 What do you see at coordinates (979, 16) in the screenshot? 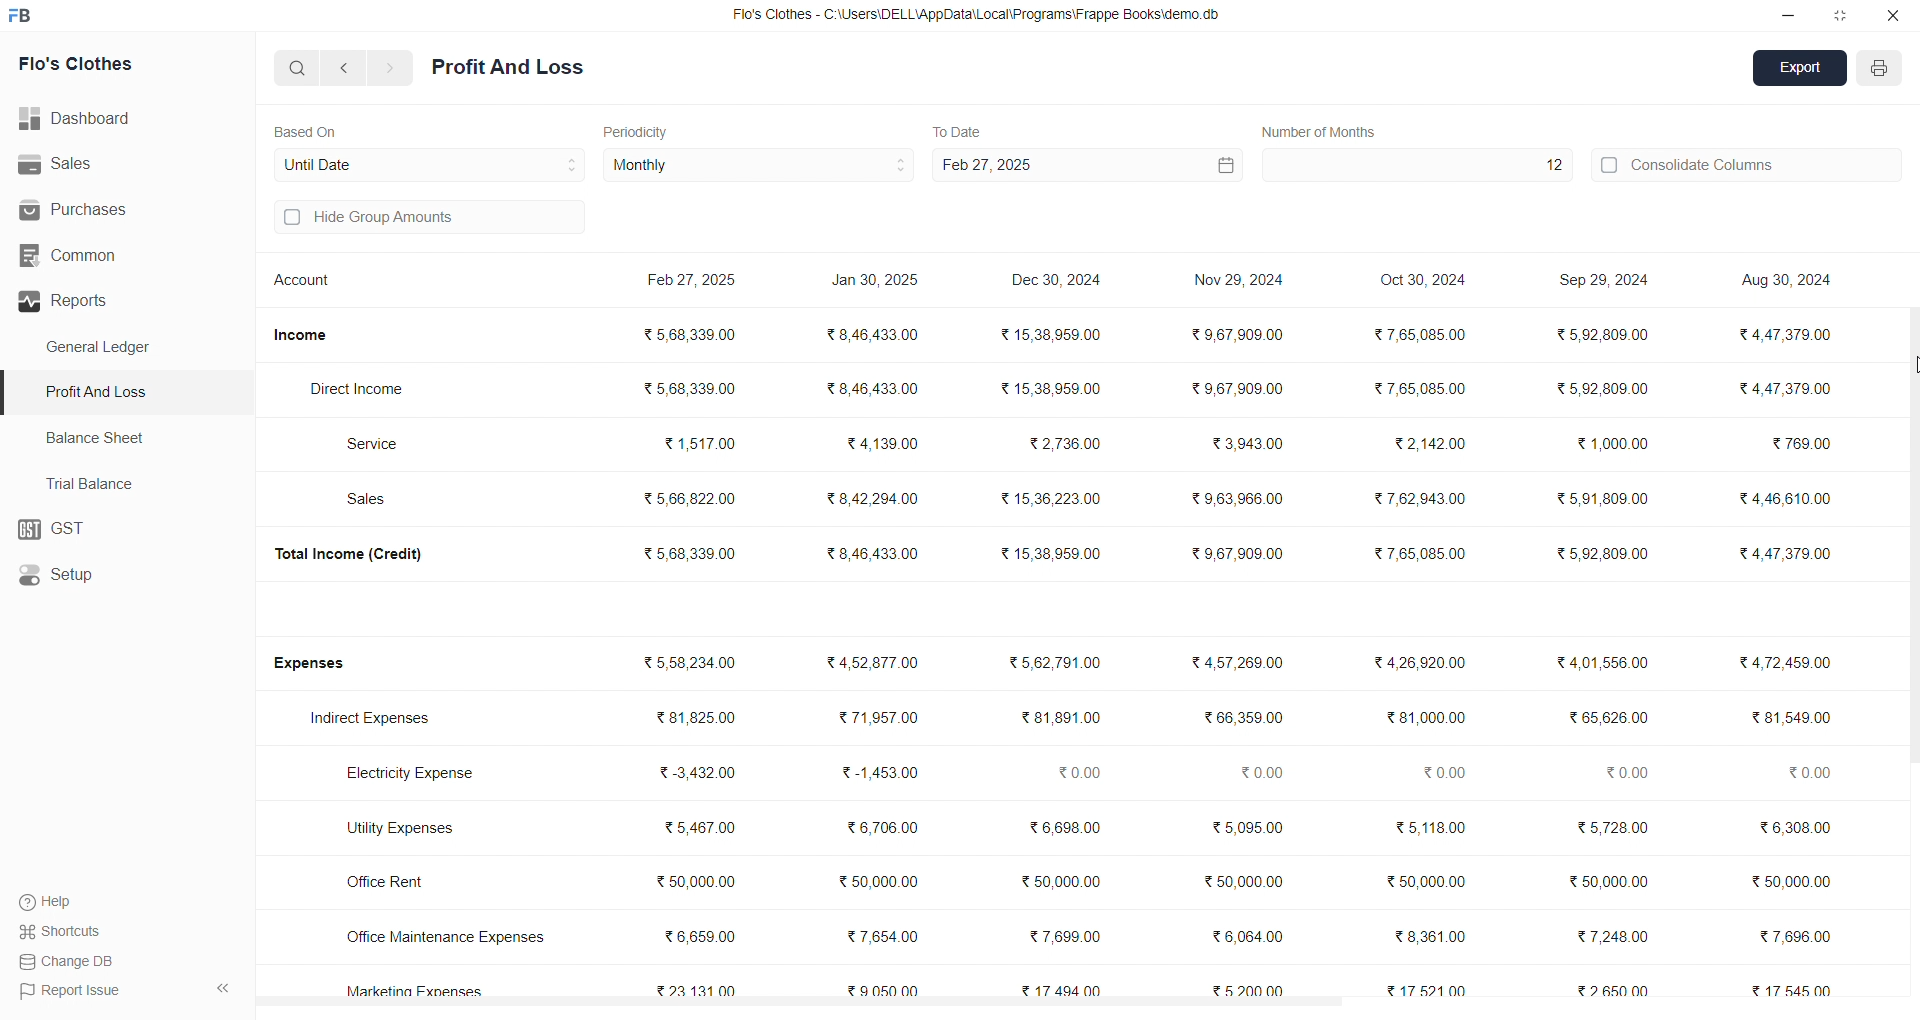
I see `Flo's Clothes - C:\Users\DELL\AppDatalLocal\Programs\Frappe Booksidemo.db` at bounding box center [979, 16].